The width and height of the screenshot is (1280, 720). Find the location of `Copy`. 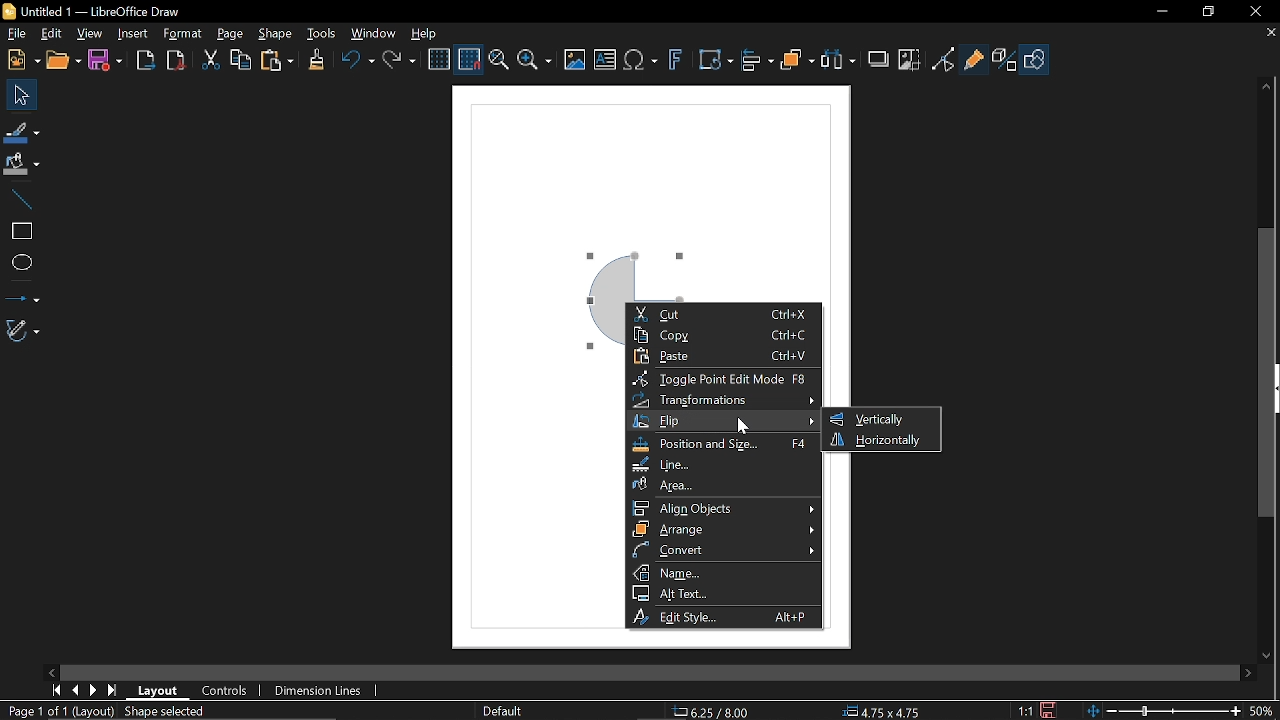

Copy is located at coordinates (241, 61).